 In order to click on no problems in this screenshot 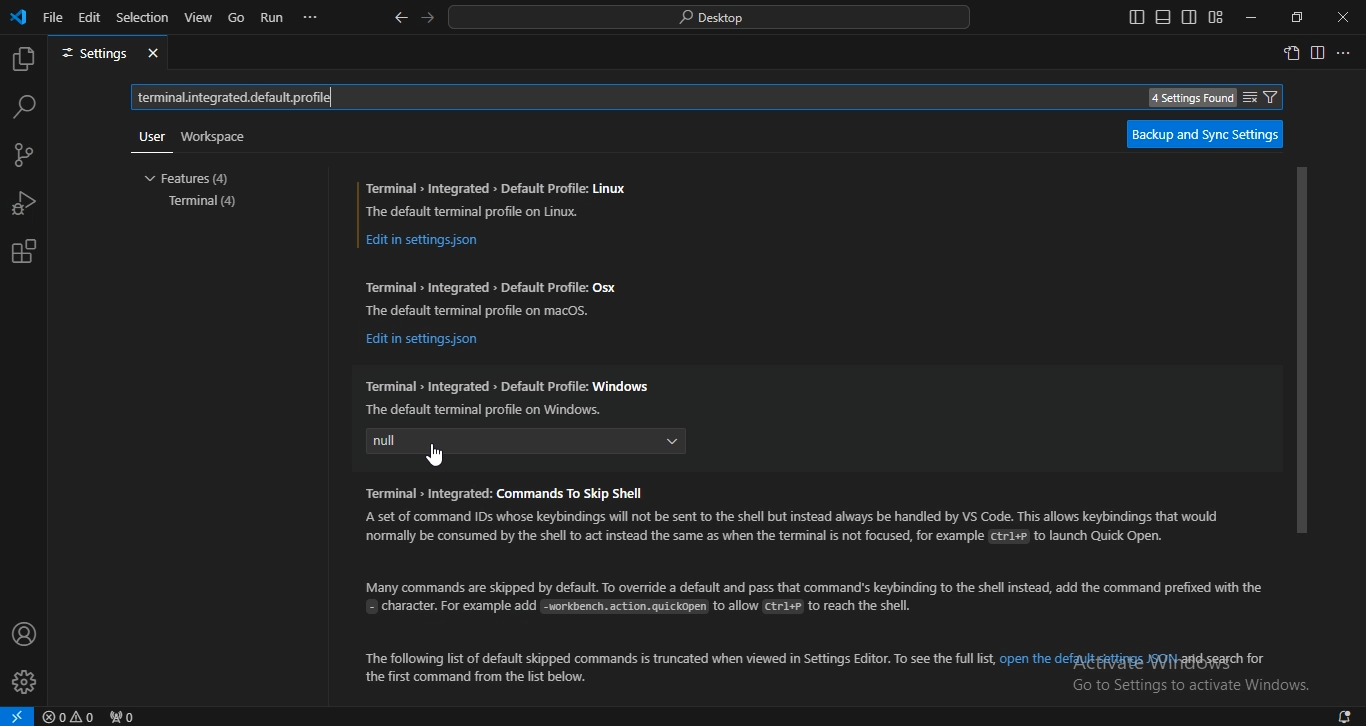, I will do `click(70, 716)`.